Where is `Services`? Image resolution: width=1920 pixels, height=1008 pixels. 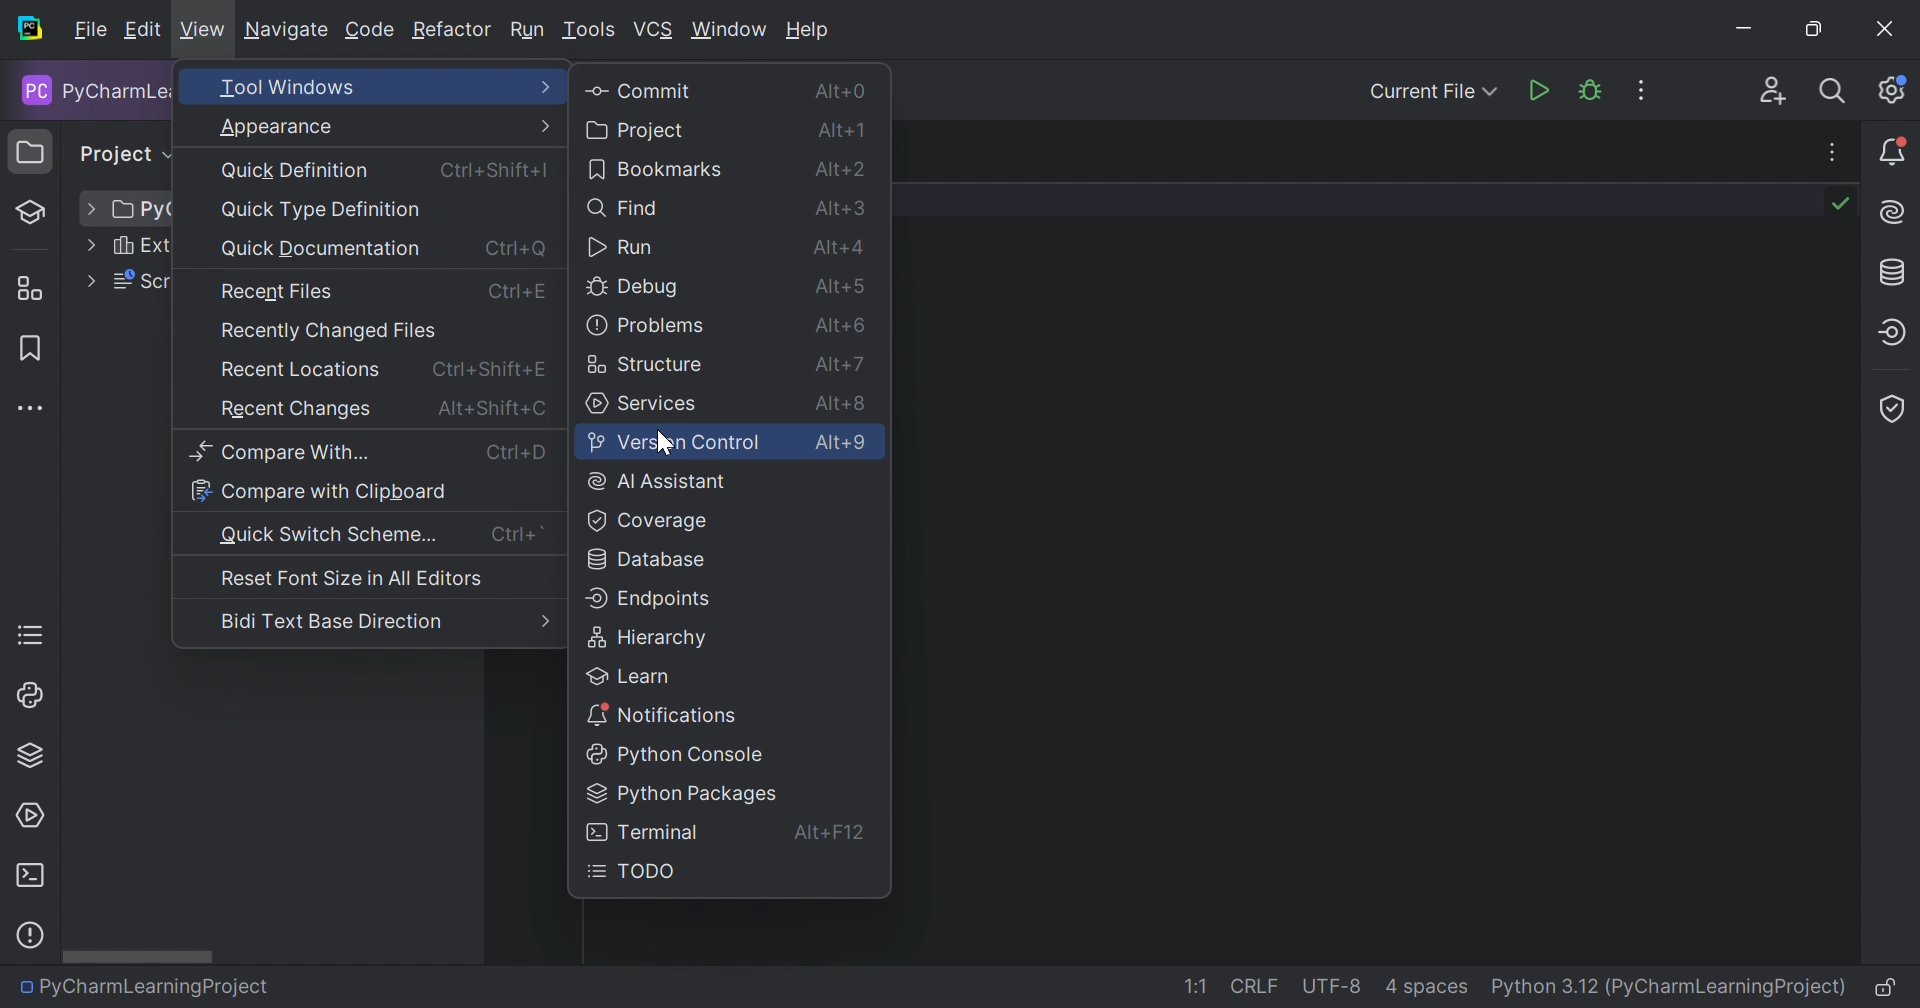
Services is located at coordinates (642, 402).